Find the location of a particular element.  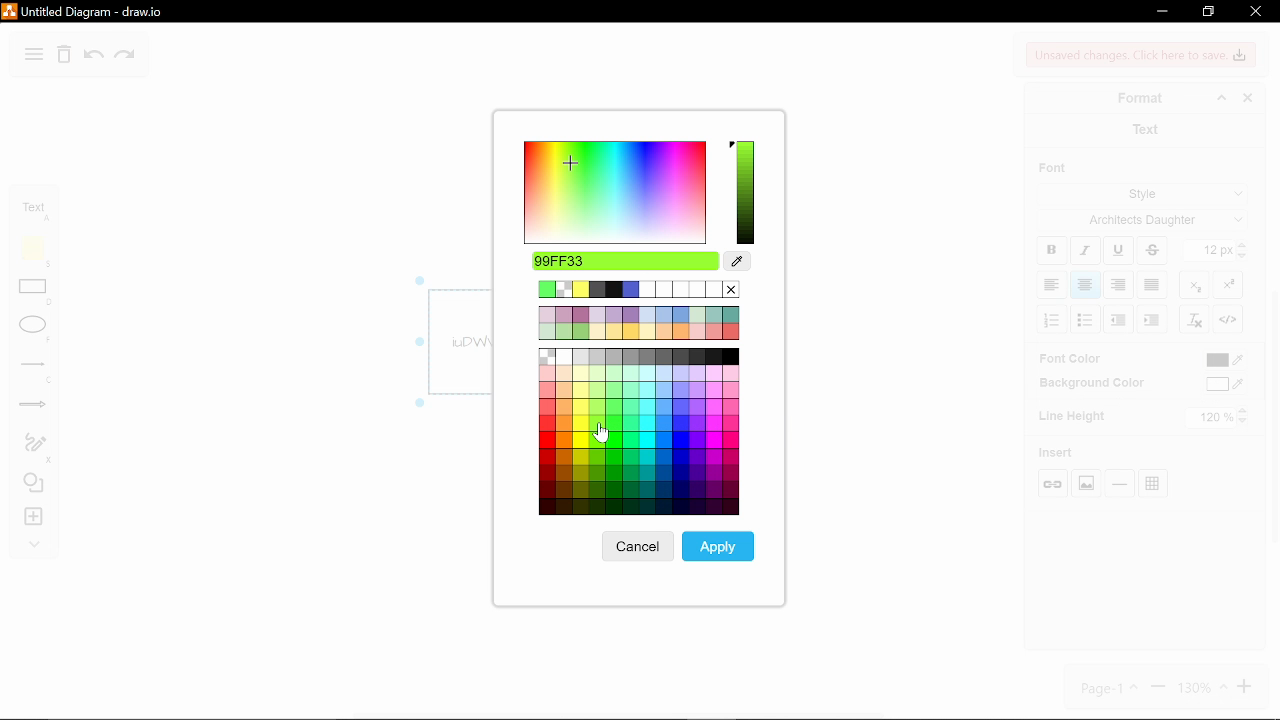

insert link is located at coordinates (1053, 483).